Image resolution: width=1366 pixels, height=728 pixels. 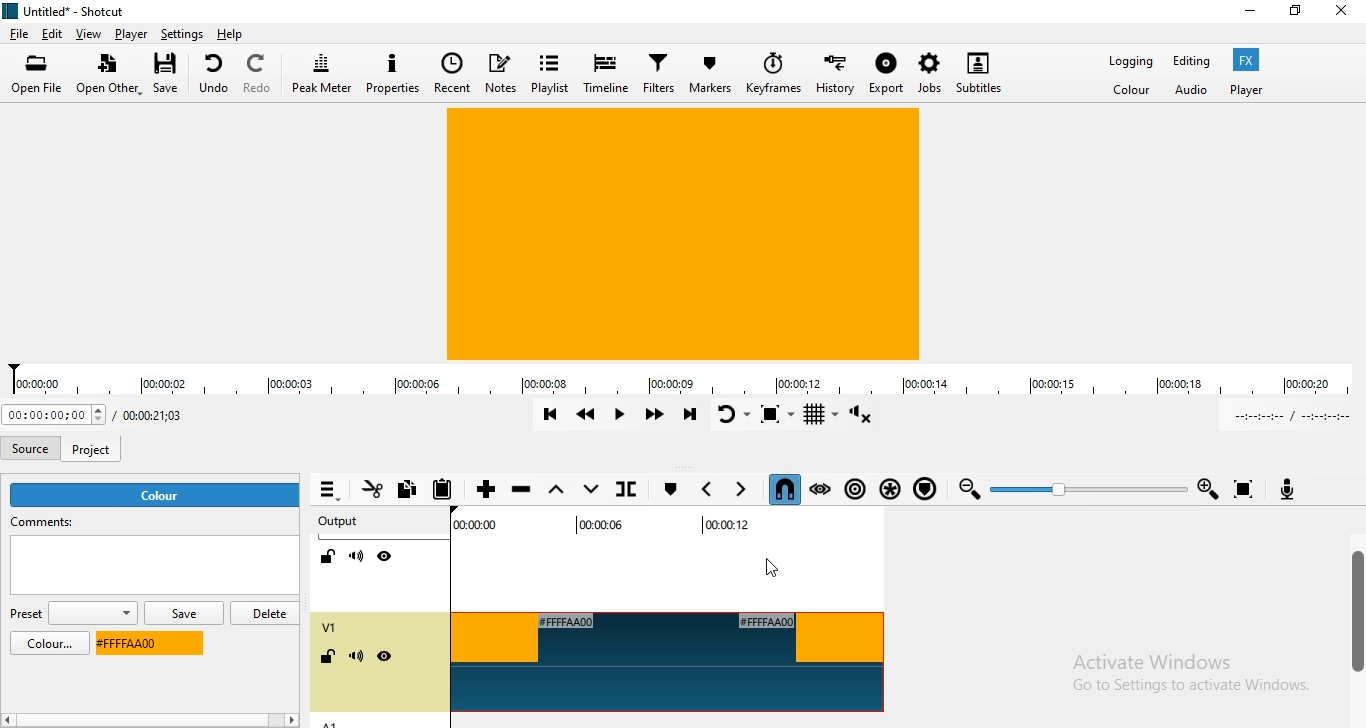 I want to click on undo, so click(x=215, y=73).